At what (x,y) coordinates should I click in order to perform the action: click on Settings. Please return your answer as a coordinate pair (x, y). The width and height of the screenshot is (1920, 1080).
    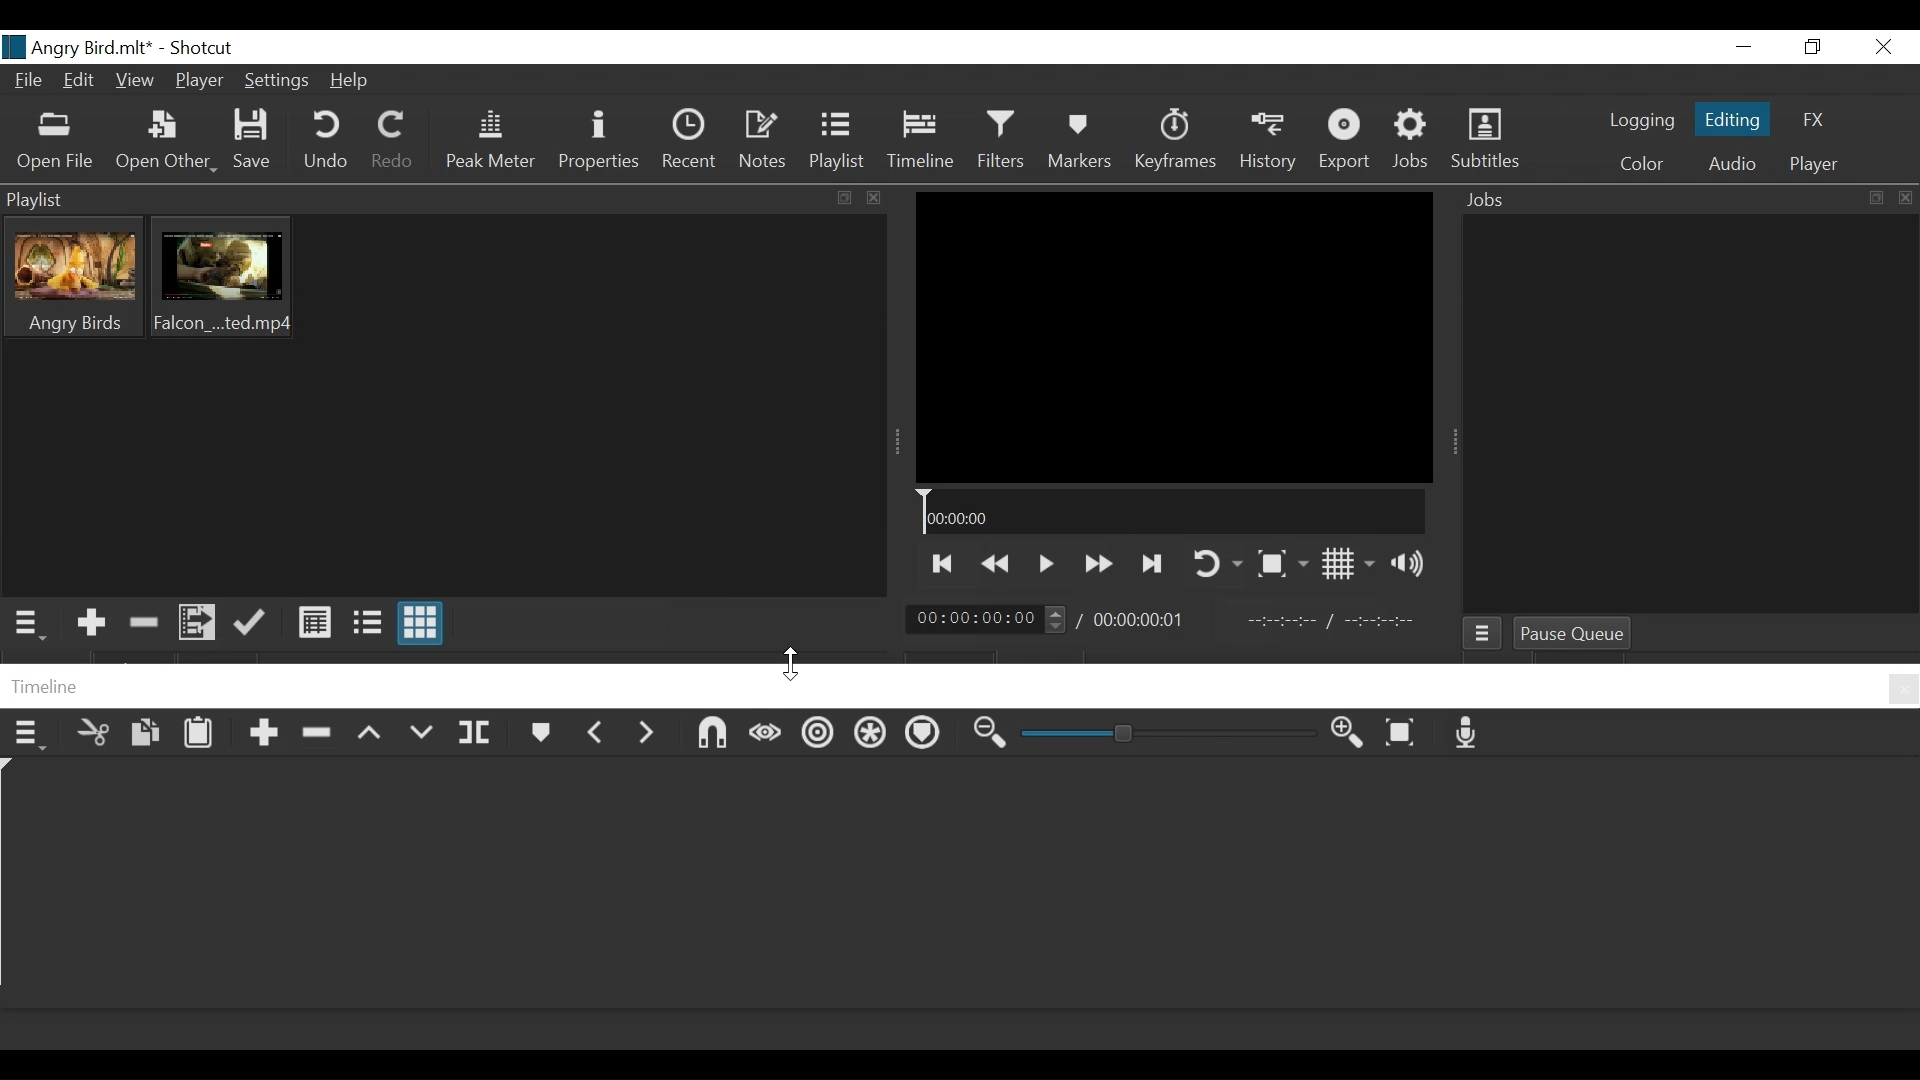
    Looking at the image, I should click on (281, 80).